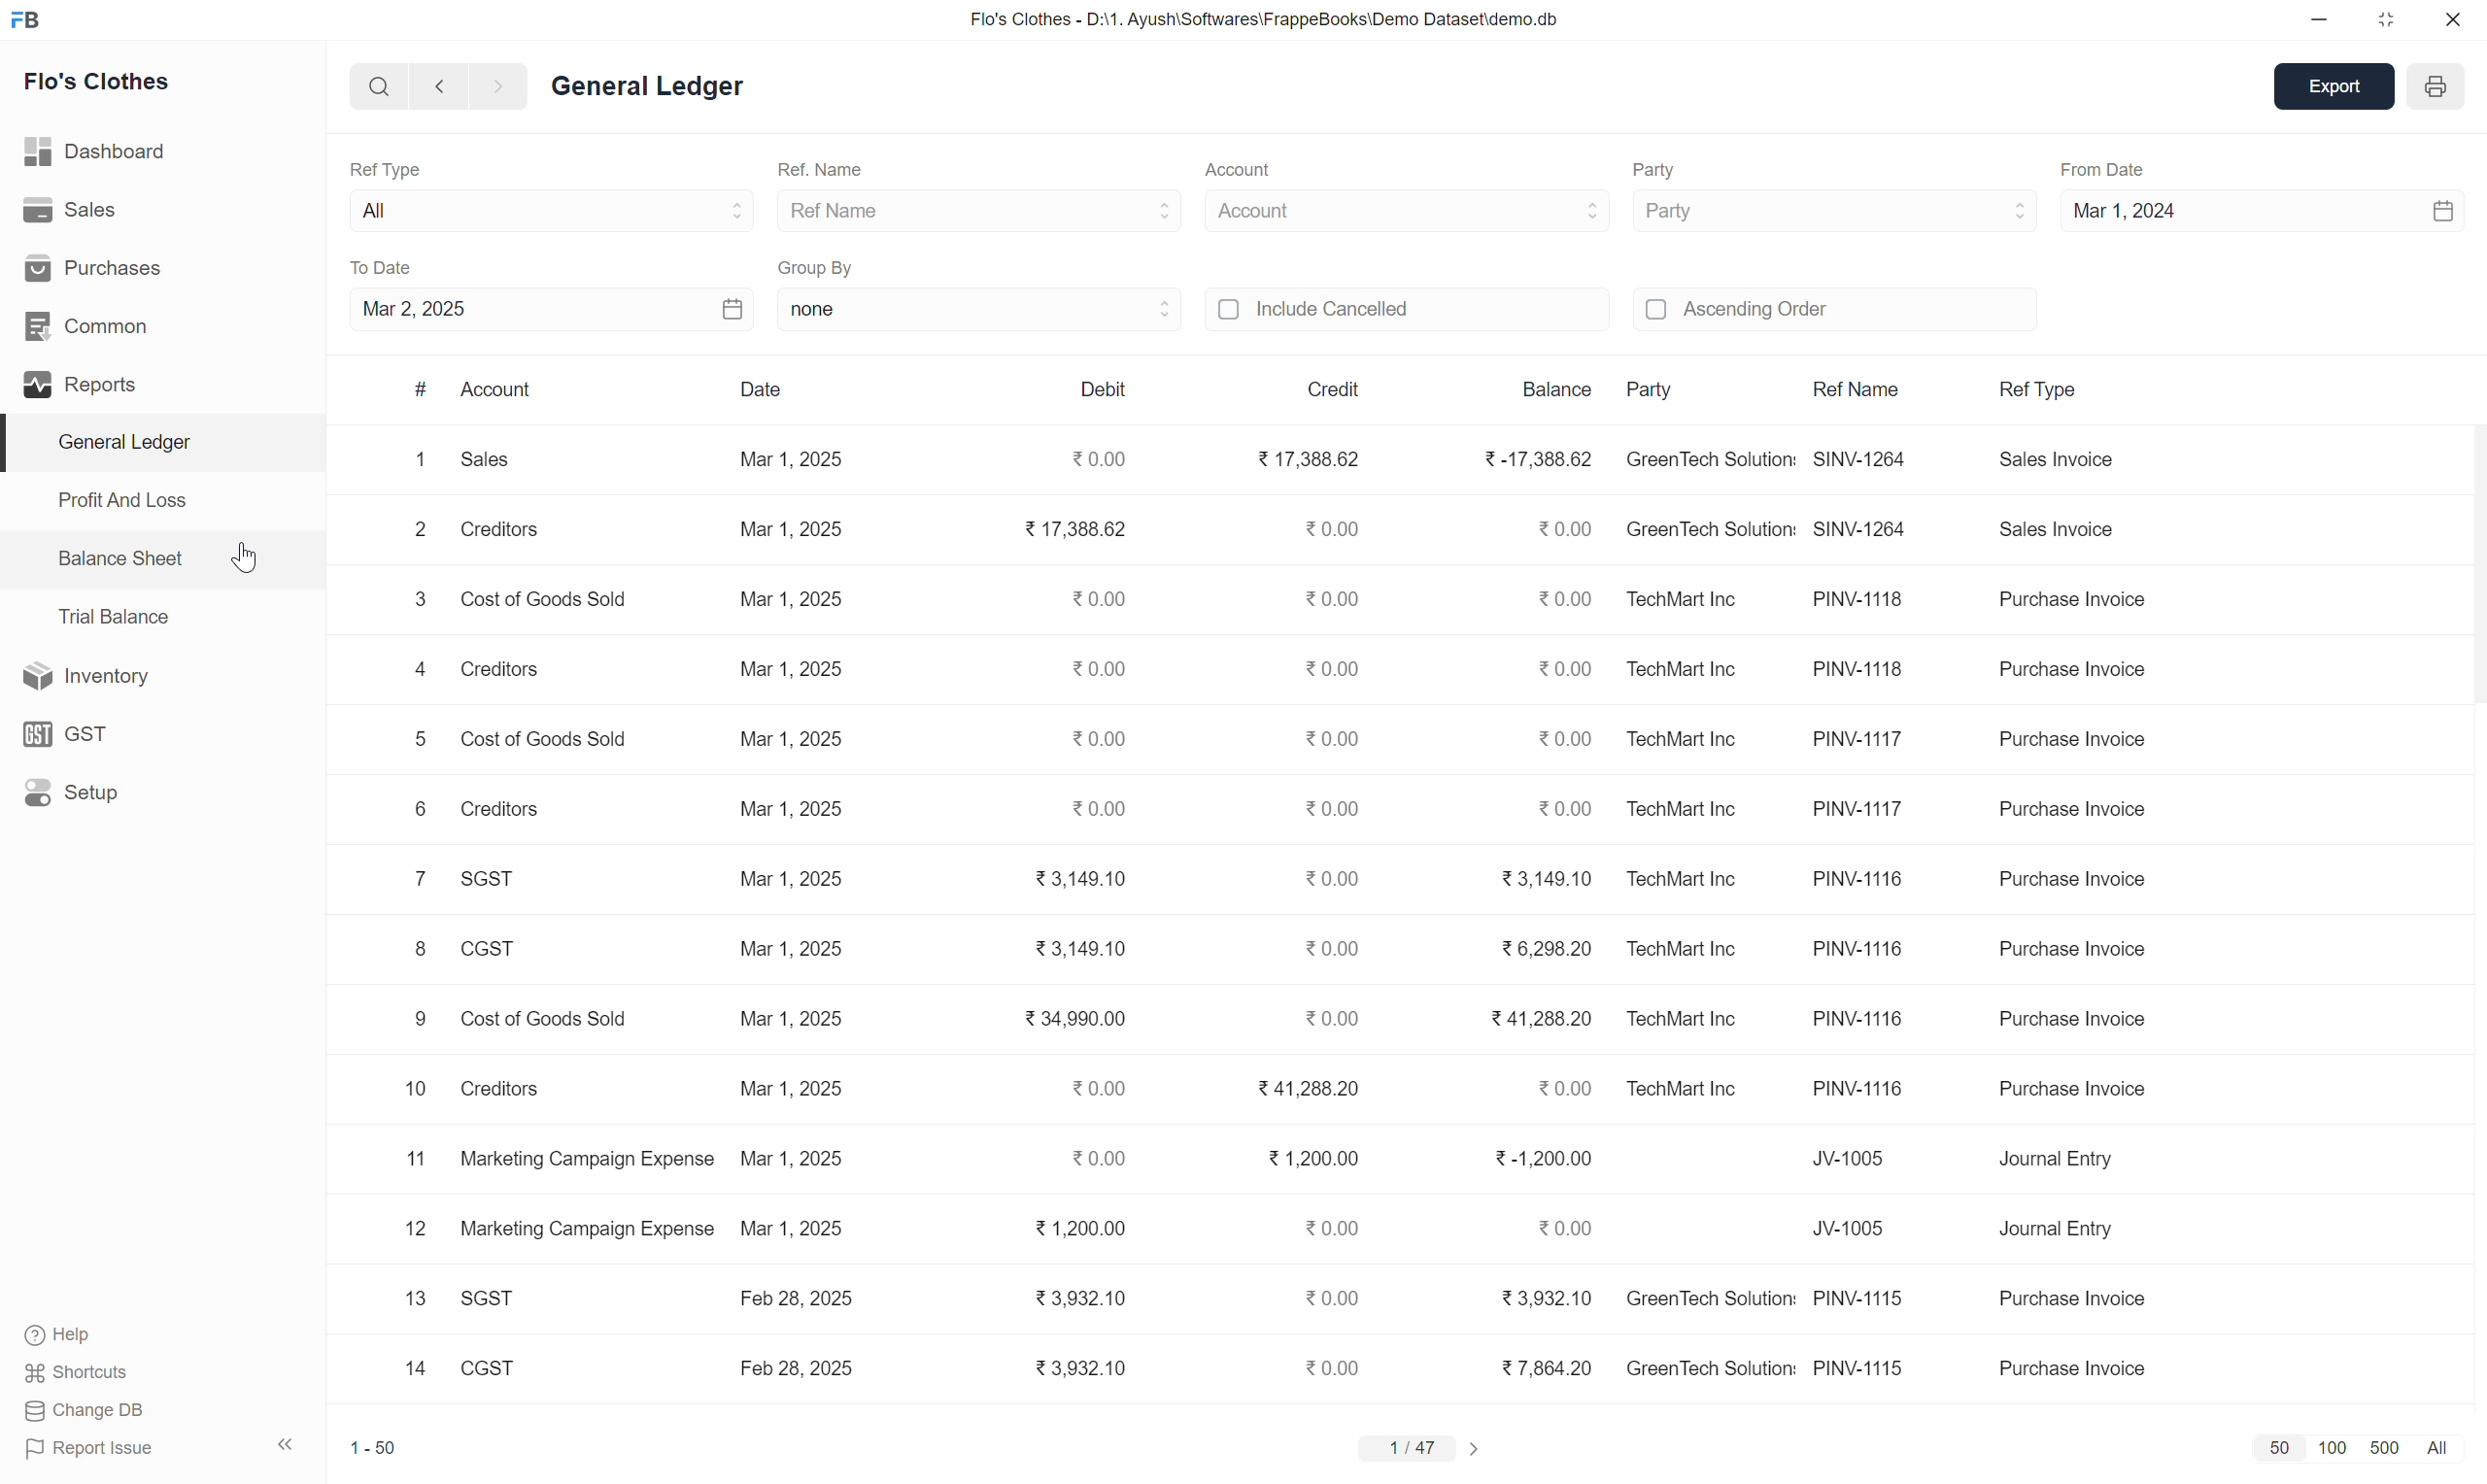 The width and height of the screenshot is (2487, 1484). What do you see at coordinates (792, 810) in the screenshot?
I see `Mar 1, 2025` at bounding box center [792, 810].